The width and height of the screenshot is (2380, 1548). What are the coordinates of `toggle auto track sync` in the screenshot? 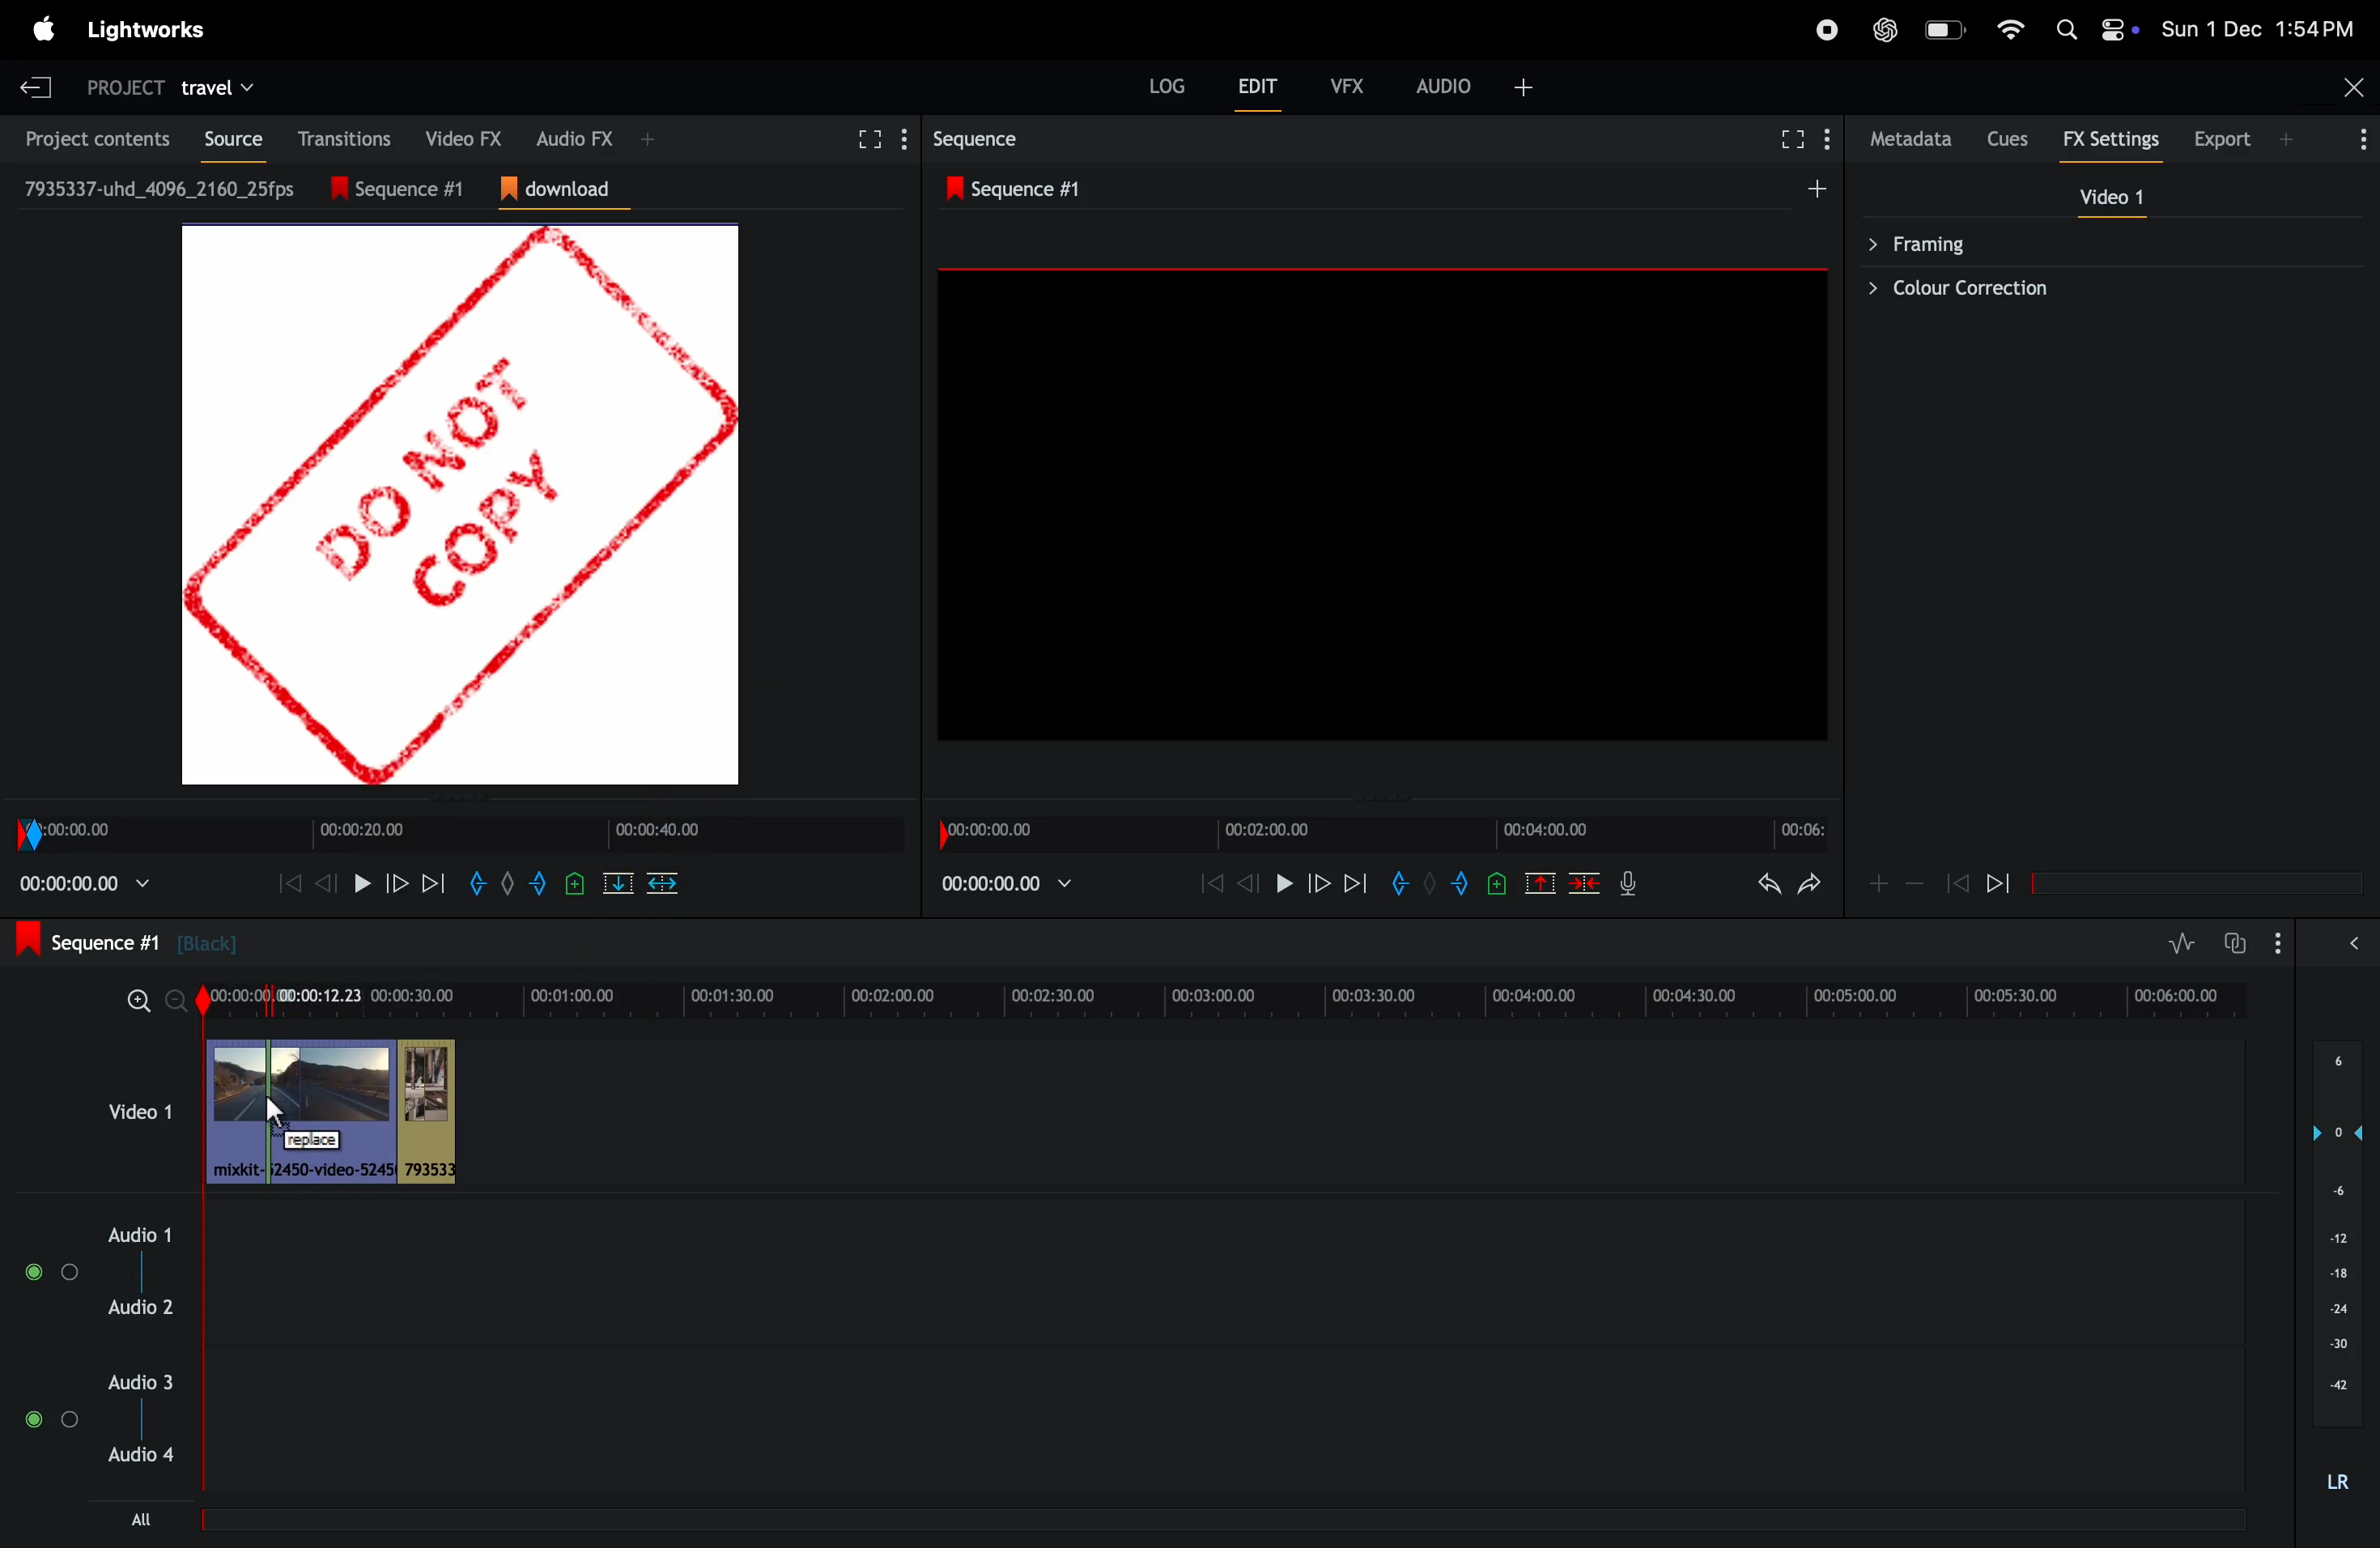 It's located at (2233, 943).